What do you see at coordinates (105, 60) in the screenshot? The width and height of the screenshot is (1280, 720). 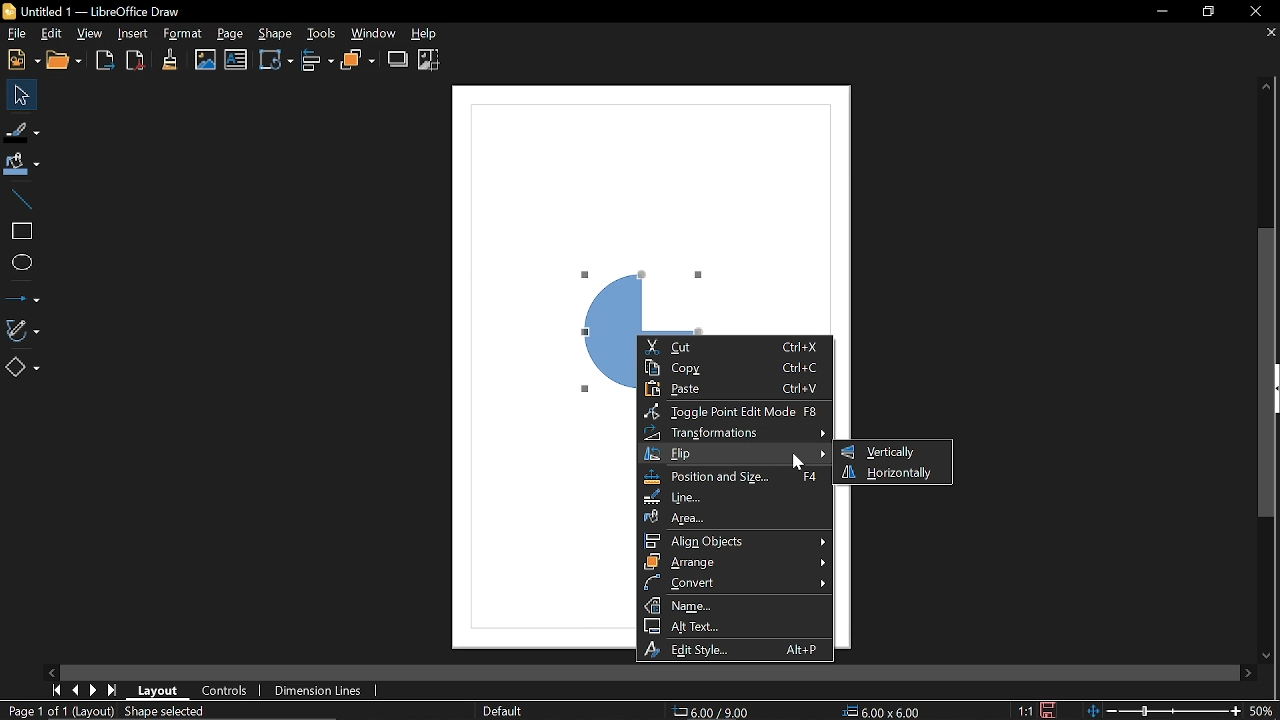 I see `Export` at bounding box center [105, 60].